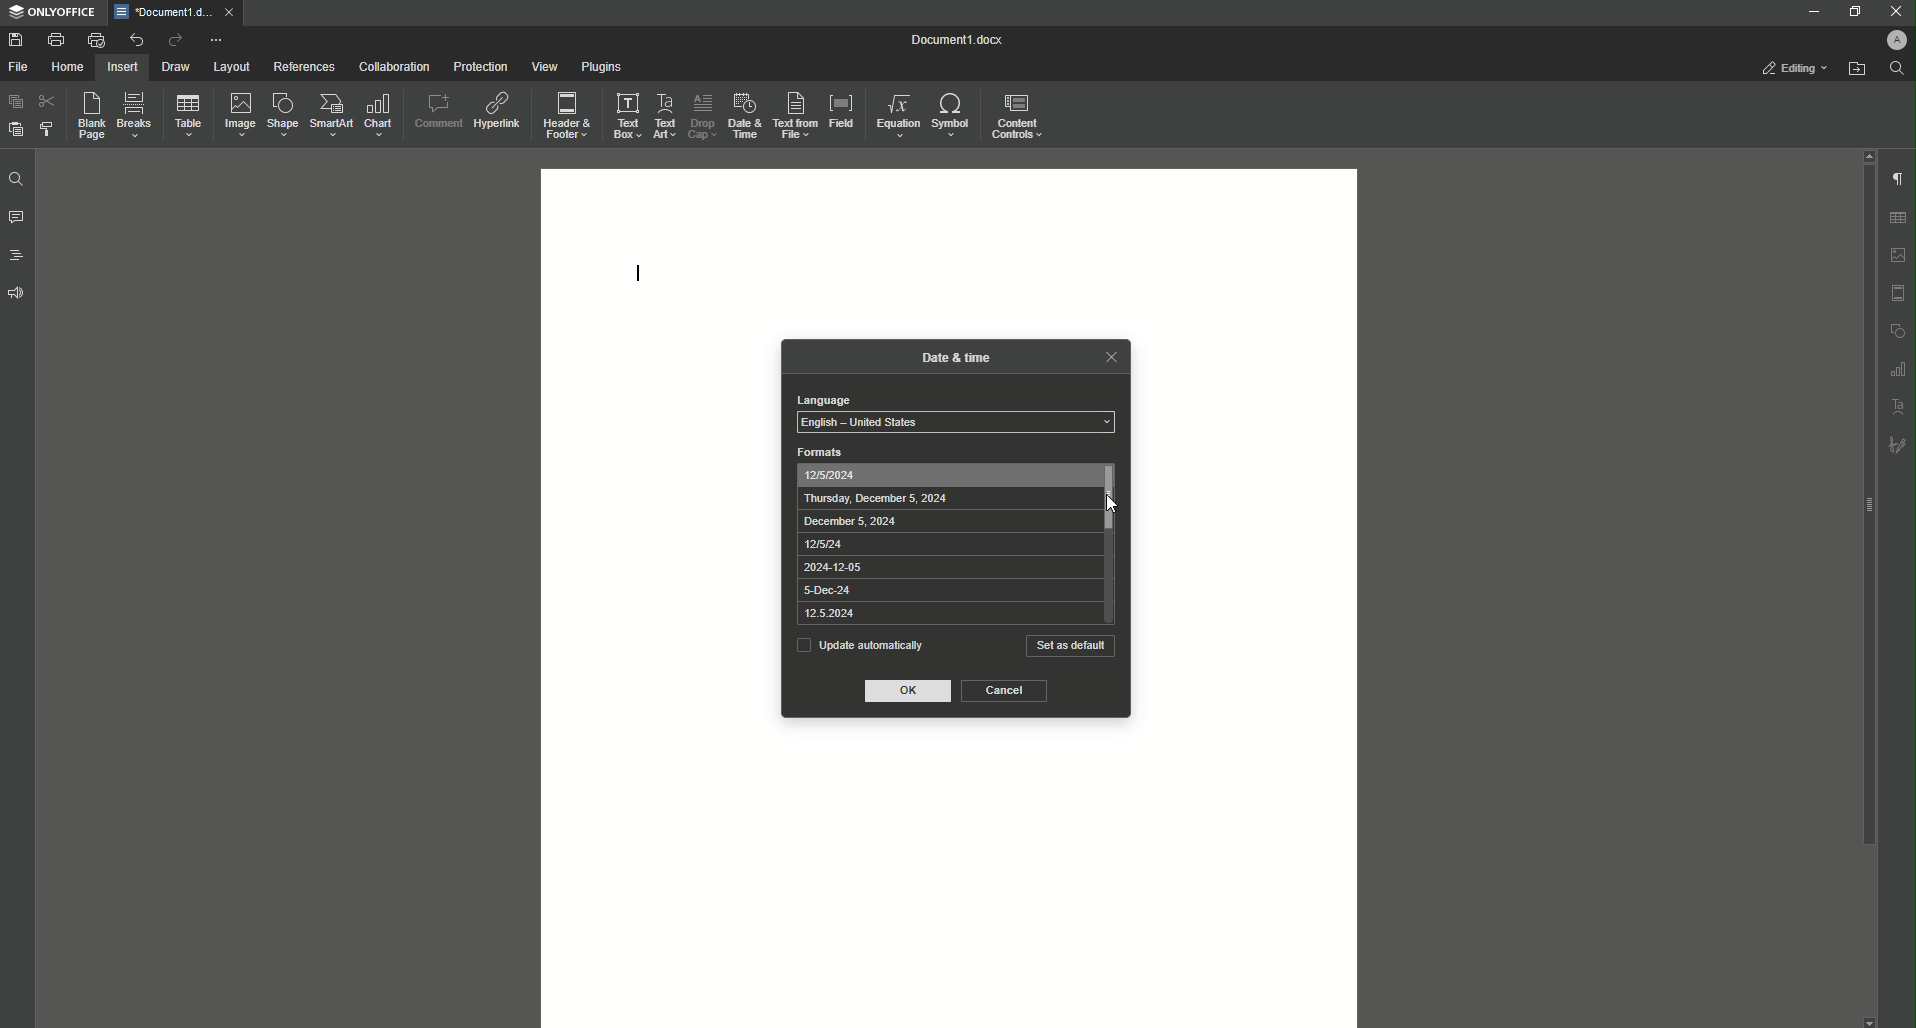 The height and width of the screenshot is (1028, 1916). What do you see at coordinates (1899, 404) in the screenshot?
I see `text art settings` at bounding box center [1899, 404].